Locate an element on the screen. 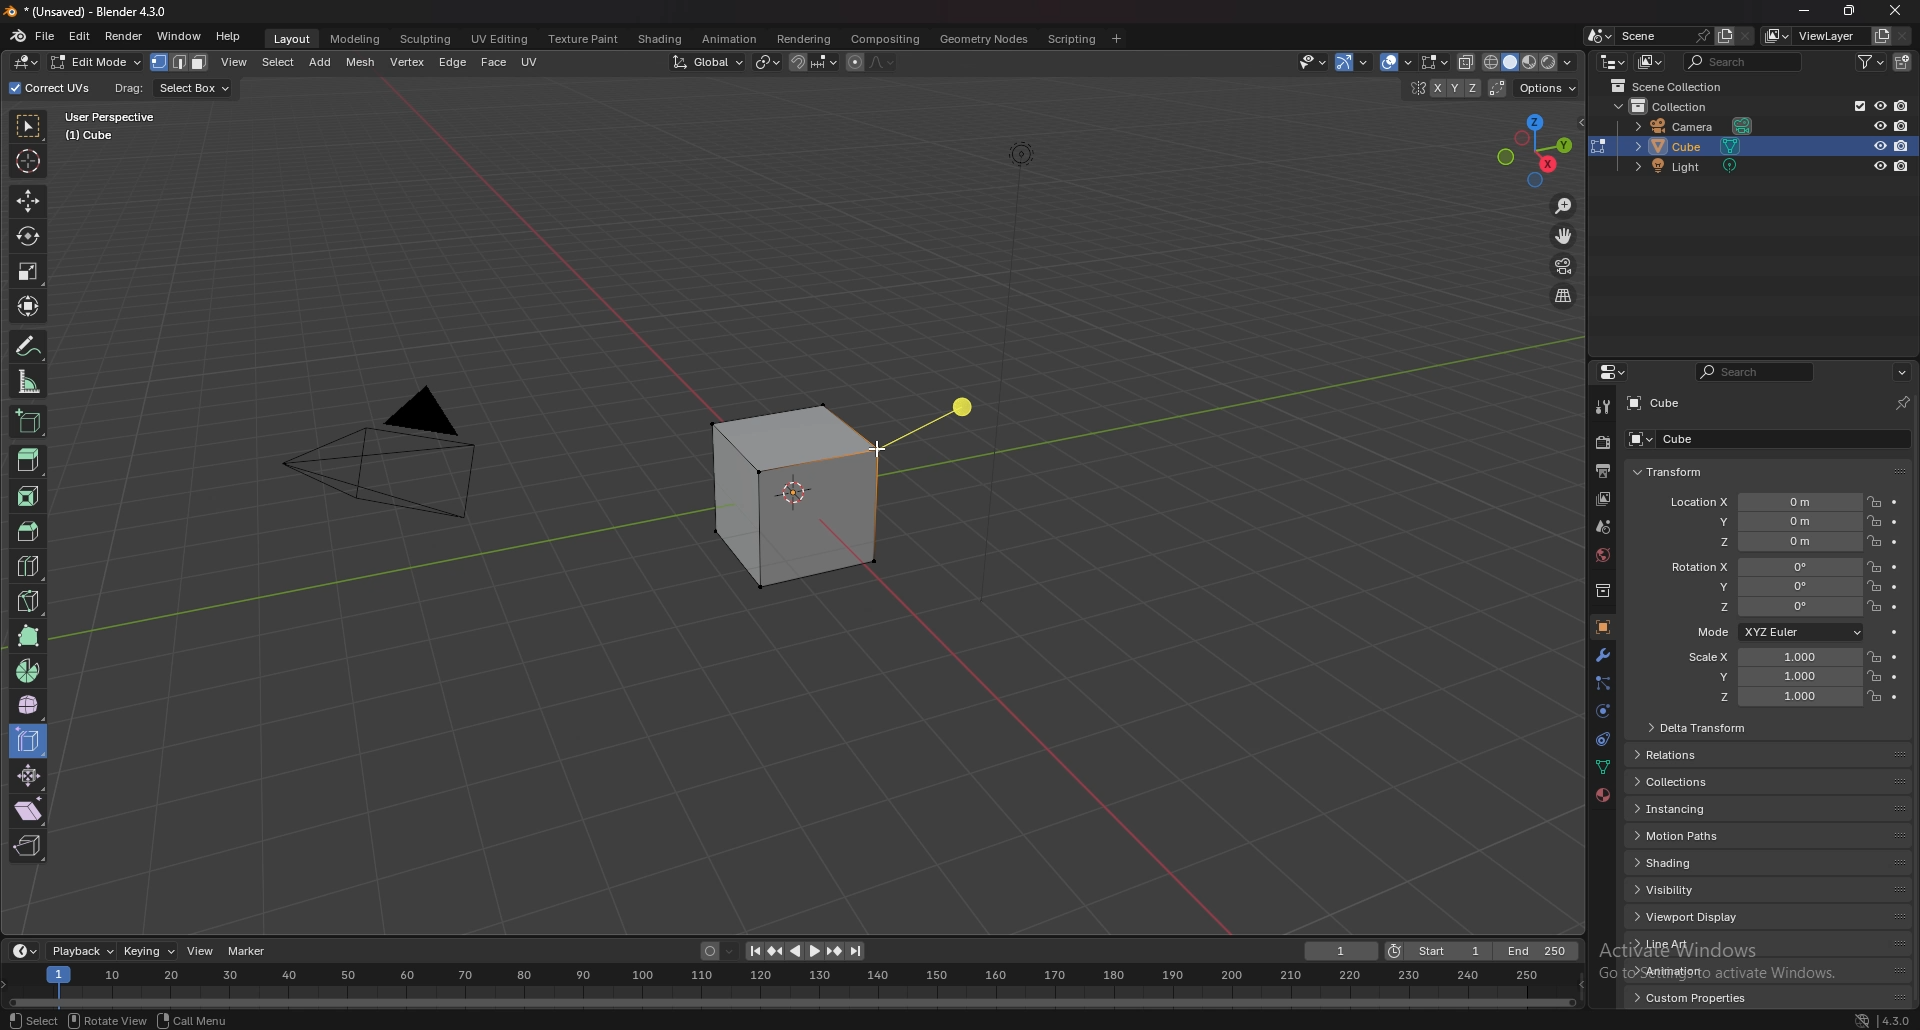 The width and height of the screenshot is (1920, 1030). editor type is located at coordinates (24, 951).